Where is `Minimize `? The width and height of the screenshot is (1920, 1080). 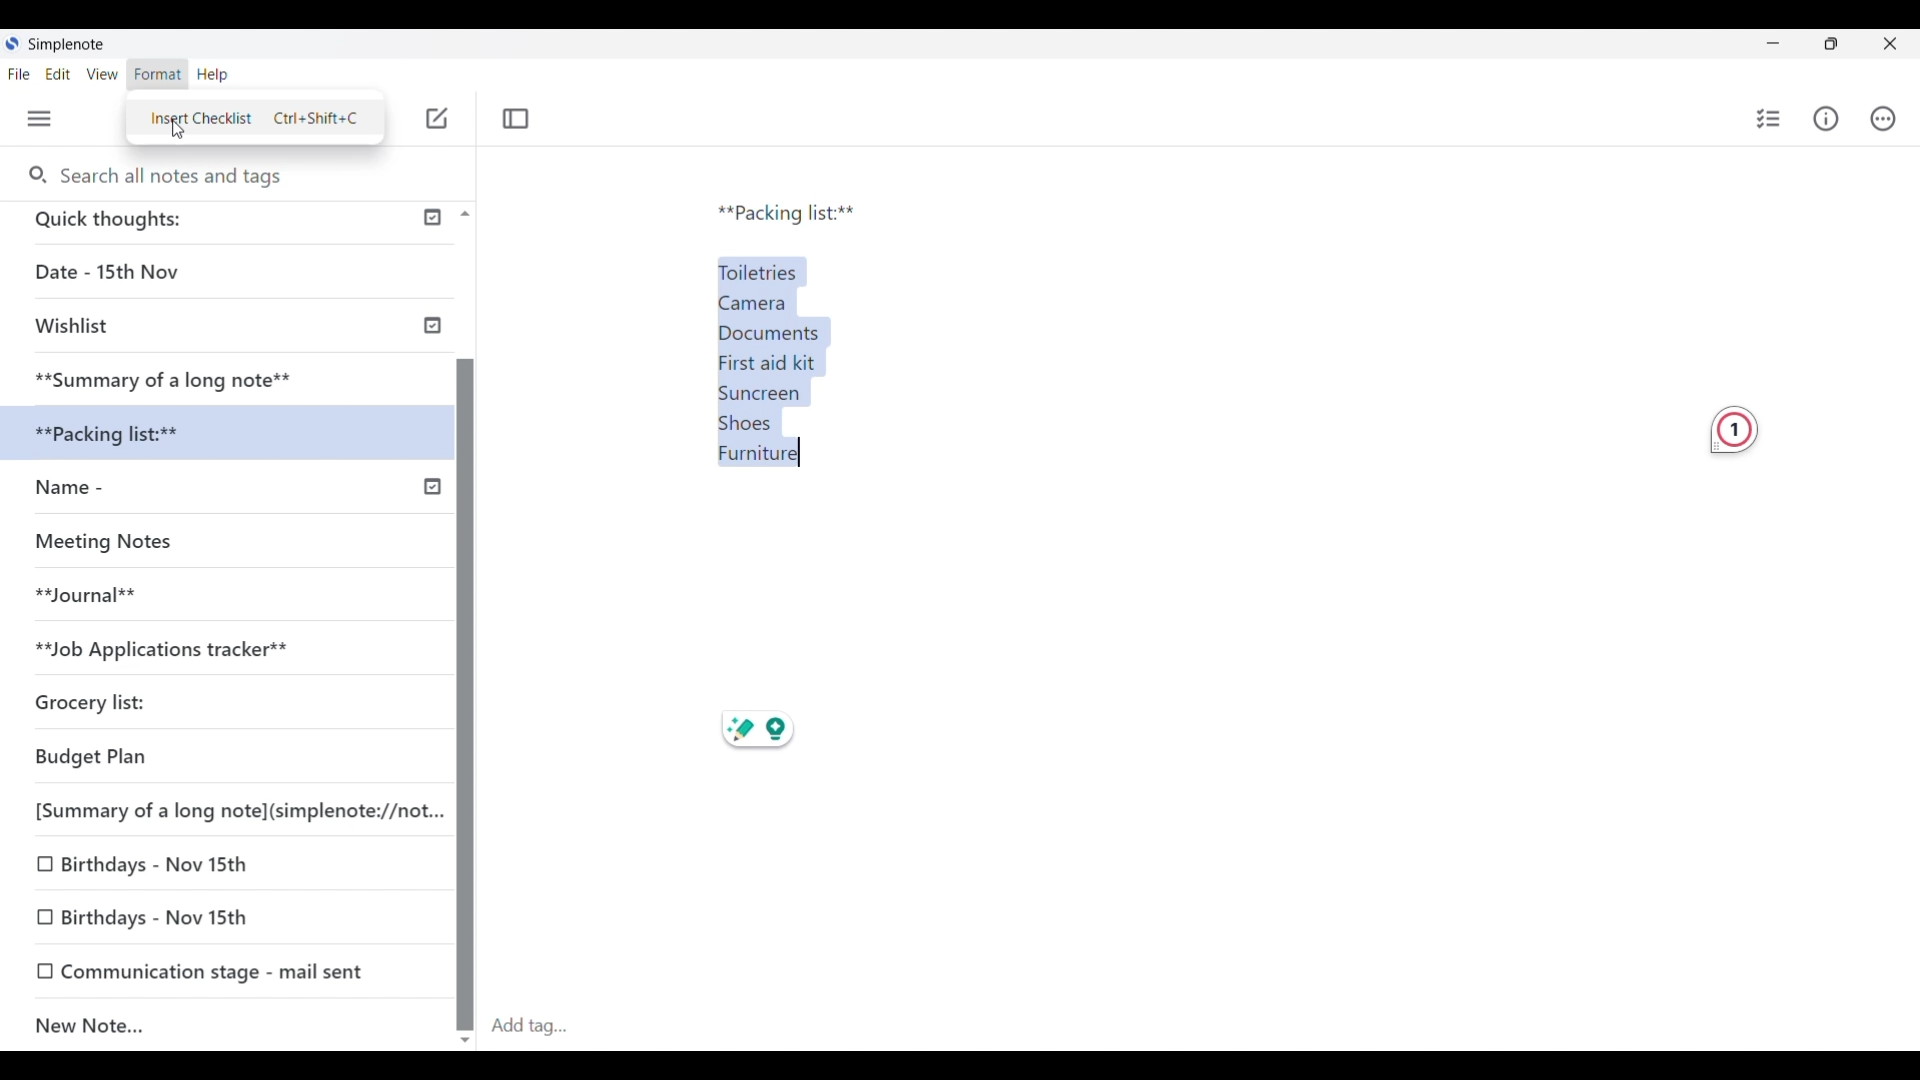
Minimize  is located at coordinates (1773, 43).